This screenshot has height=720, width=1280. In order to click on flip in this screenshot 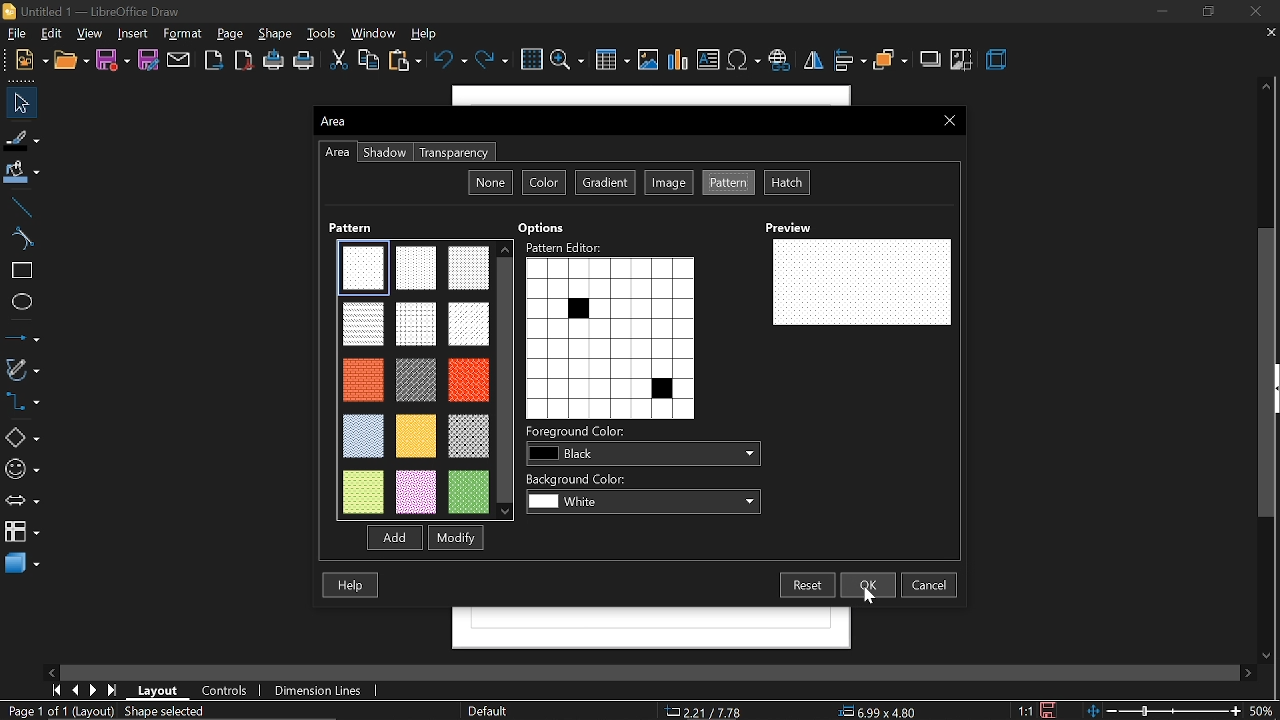, I will do `click(814, 63)`.